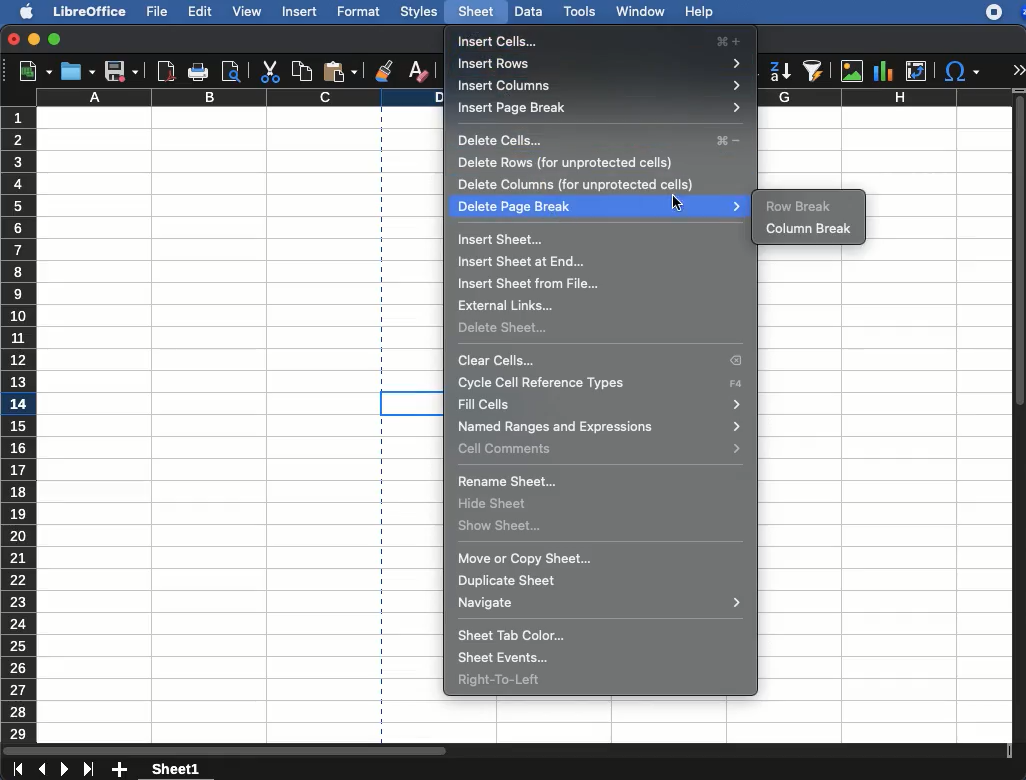  What do you see at coordinates (78, 70) in the screenshot?
I see `open` at bounding box center [78, 70].